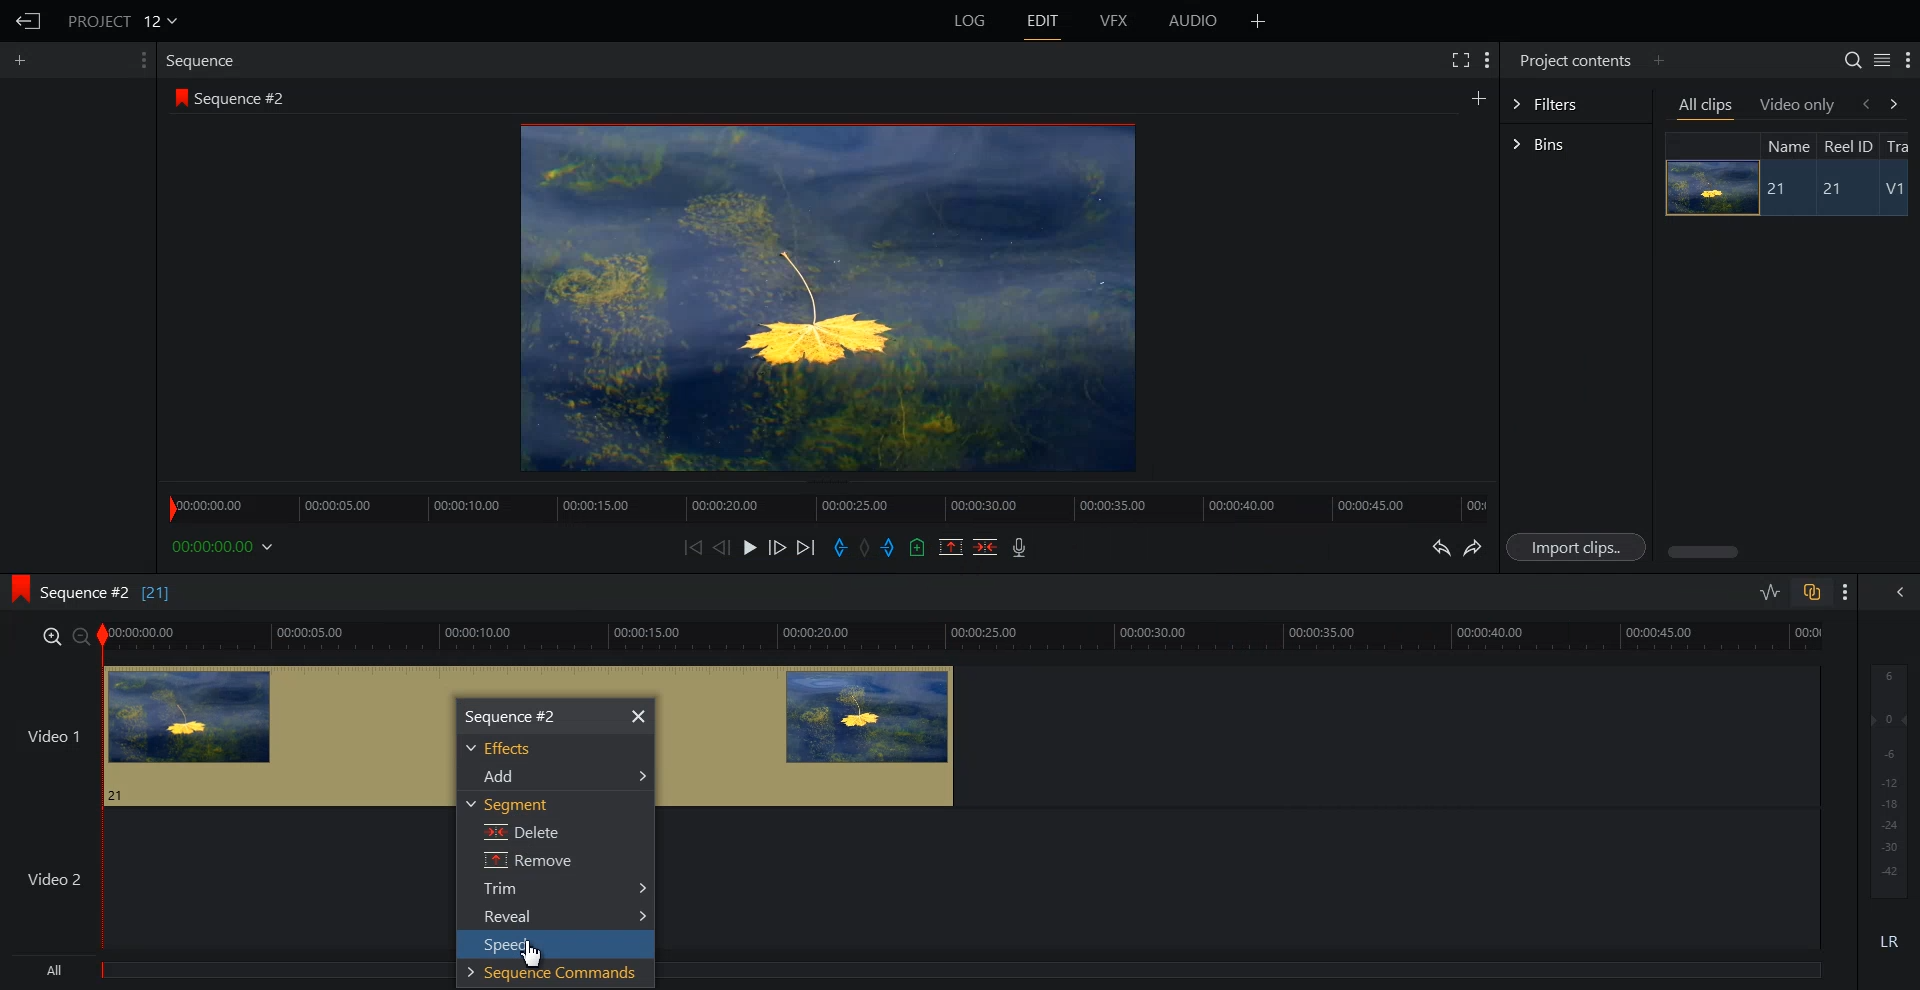 This screenshot has width=1920, height=990. What do you see at coordinates (1779, 189) in the screenshot?
I see `21` at bounding box center [1779, 189].